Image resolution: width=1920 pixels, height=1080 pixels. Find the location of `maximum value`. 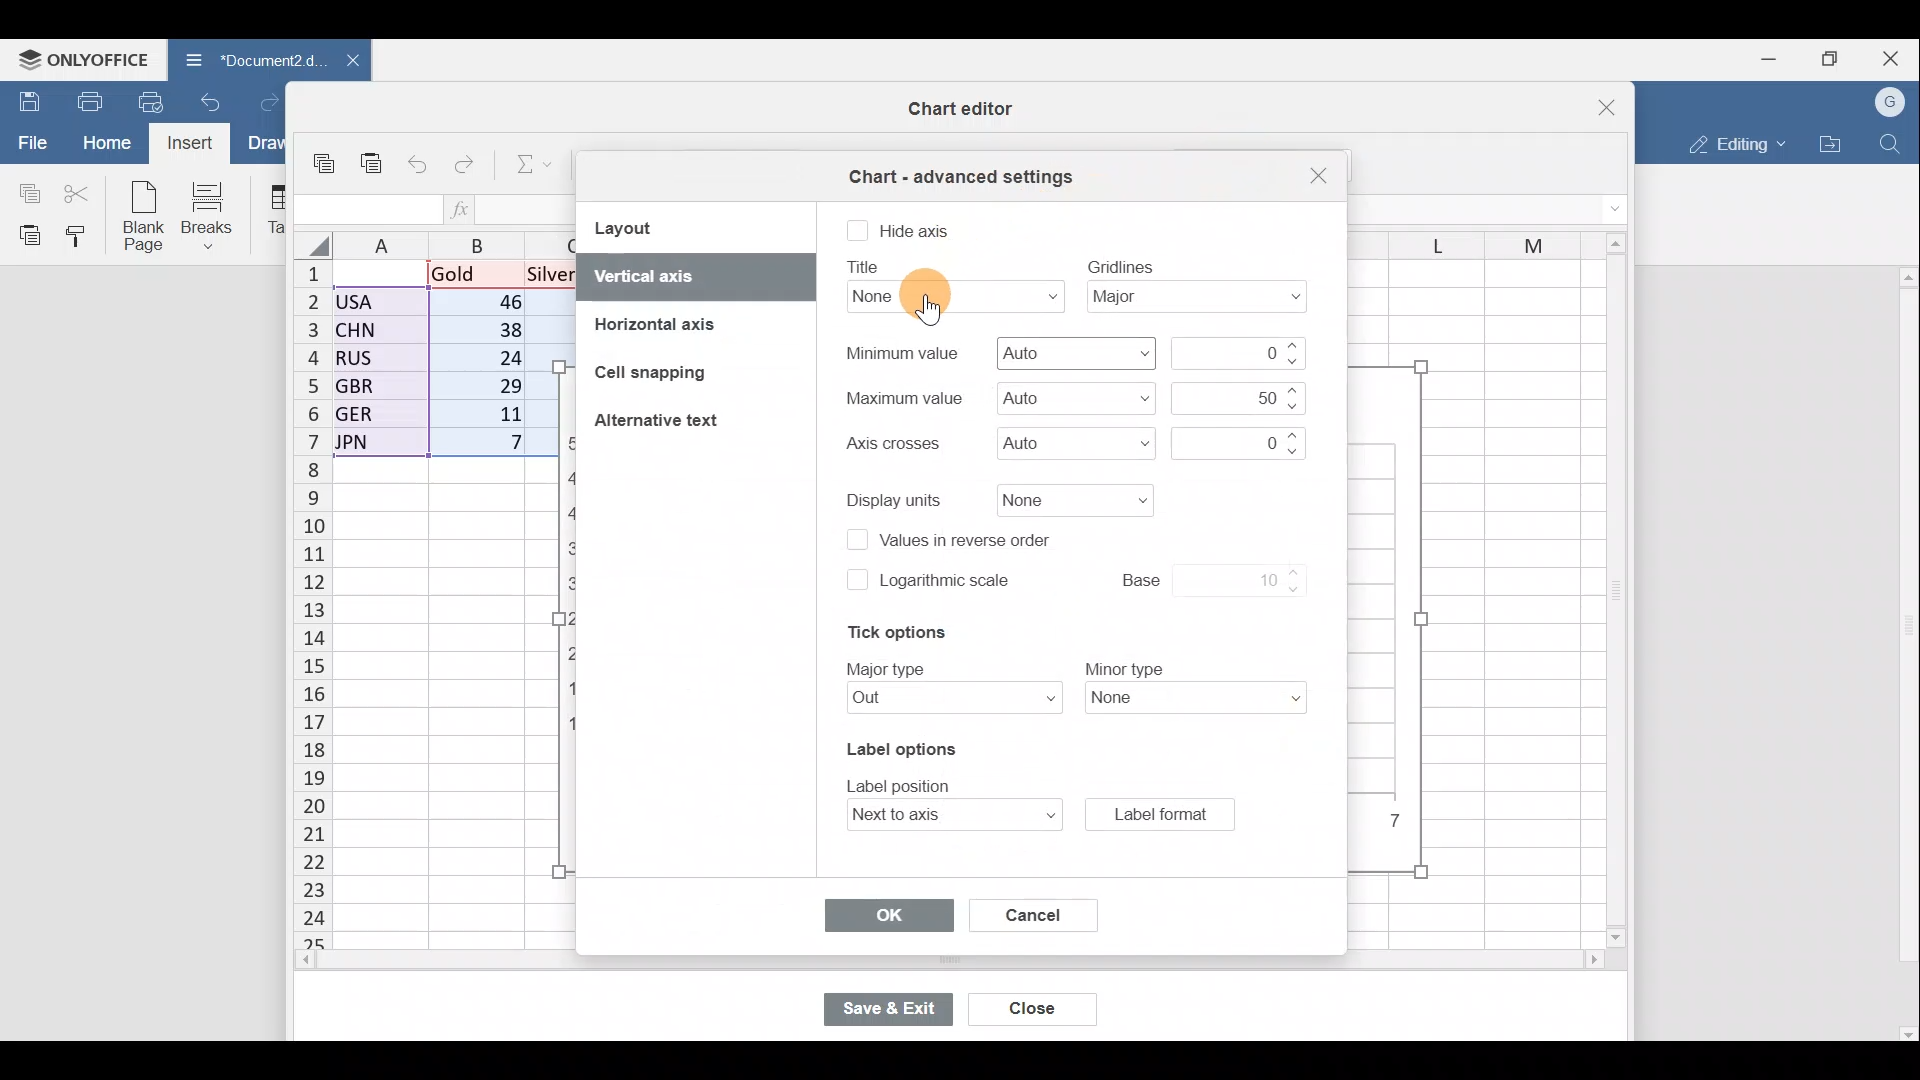

maximum value is located at coordinates (1236, 398).